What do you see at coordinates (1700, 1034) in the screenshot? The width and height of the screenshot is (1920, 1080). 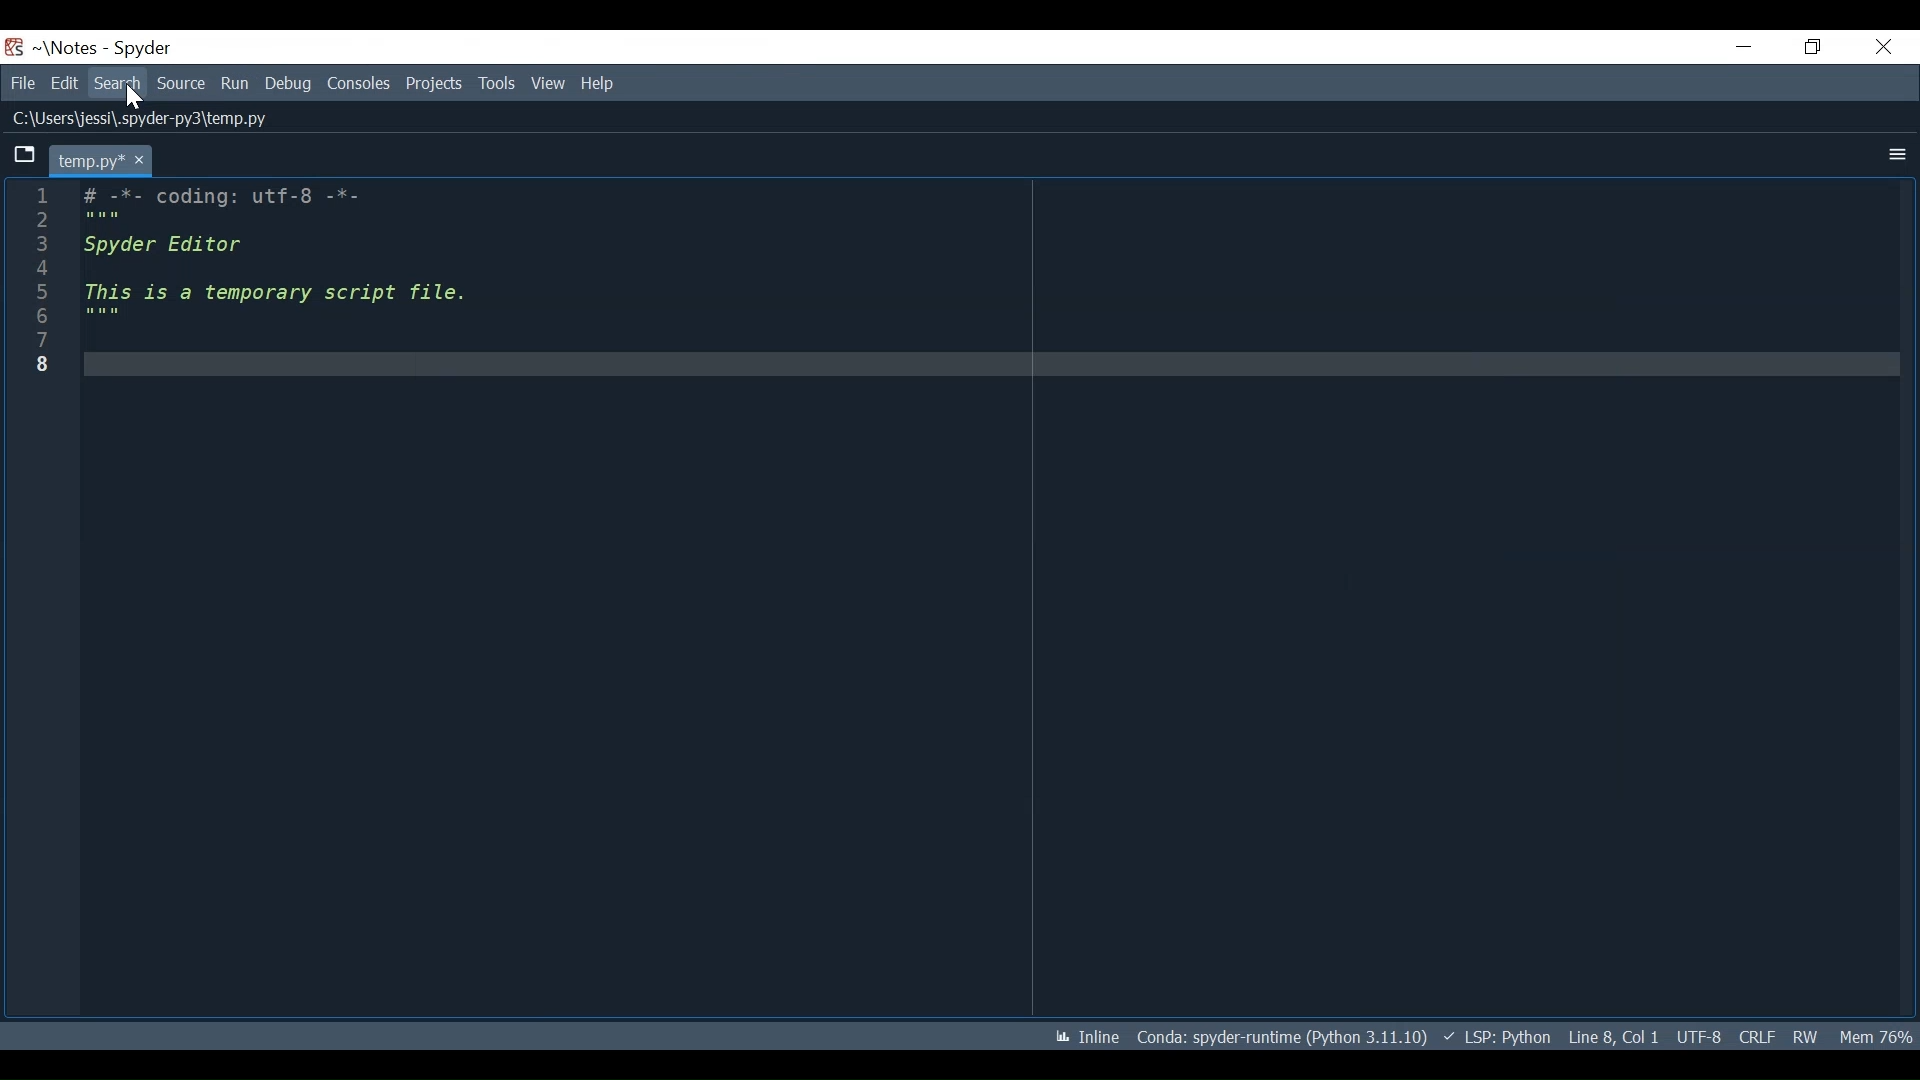 I see `File Encoding` at bounding box center [1700, 1034].